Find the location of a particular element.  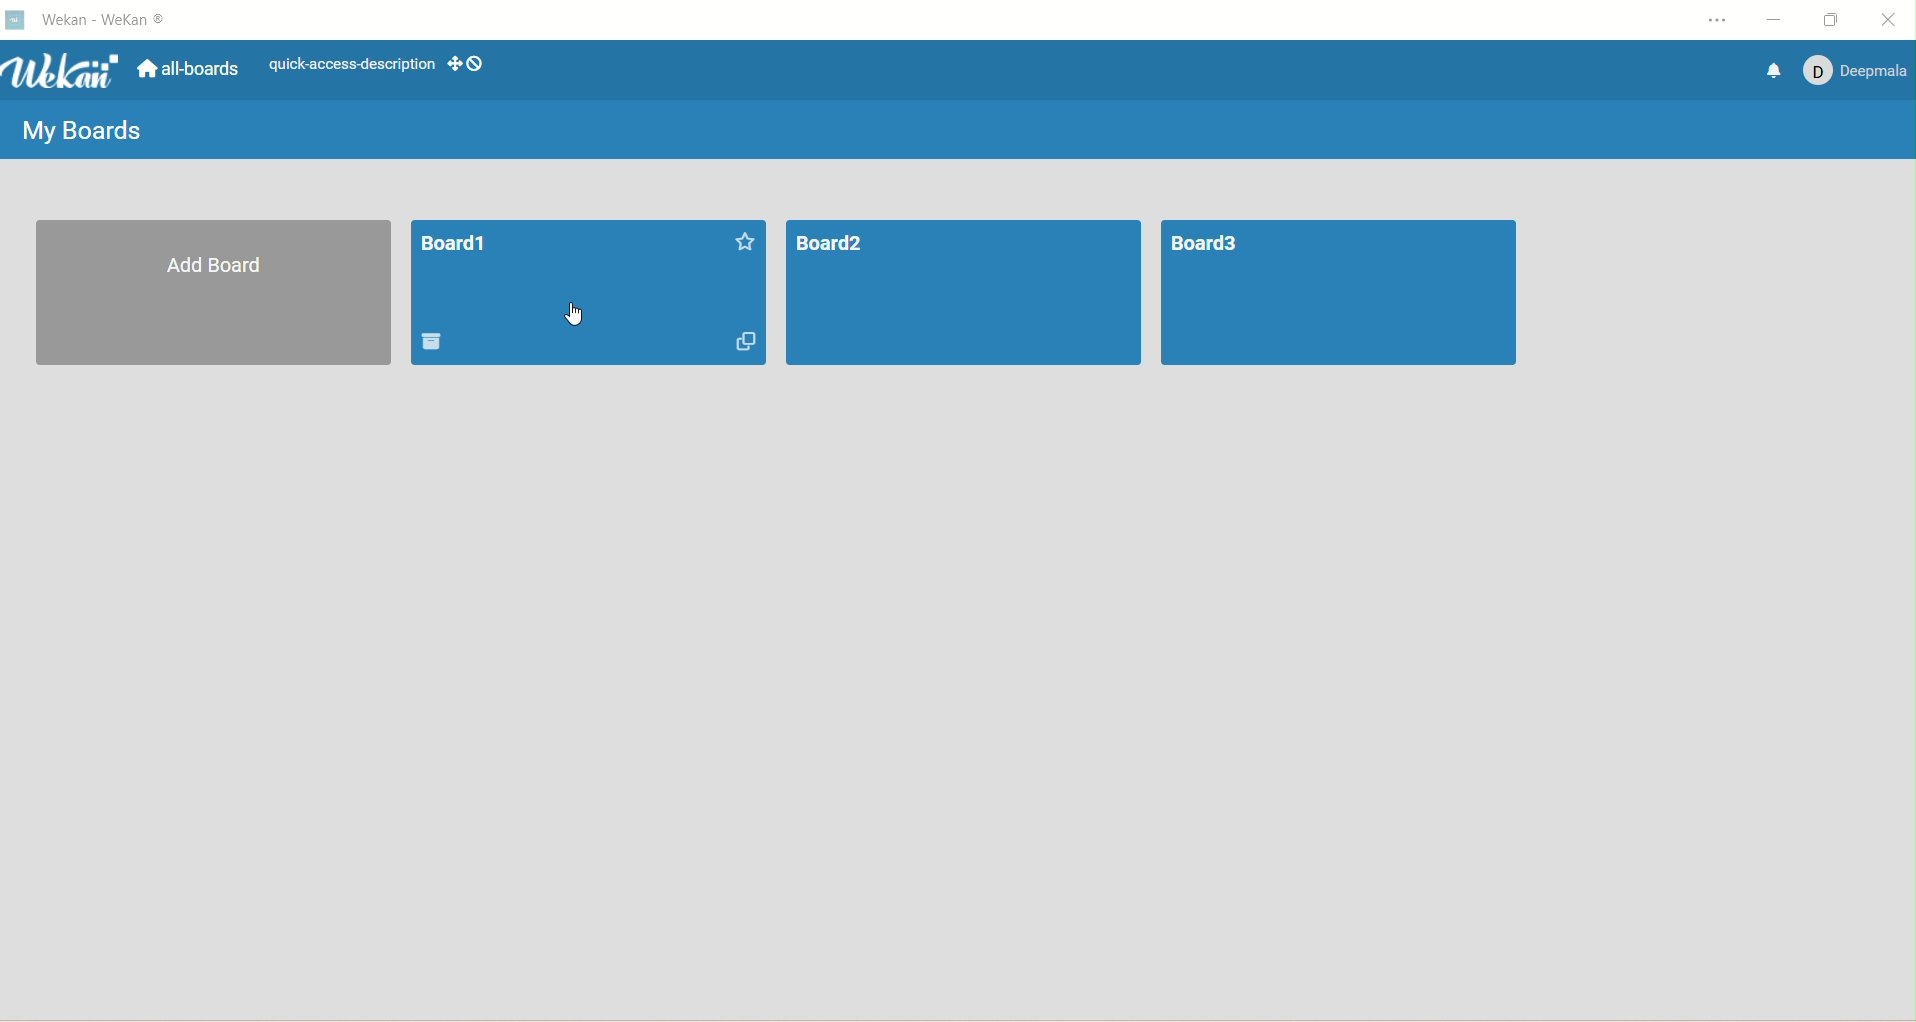

options is located at coordinates (1709, 23).